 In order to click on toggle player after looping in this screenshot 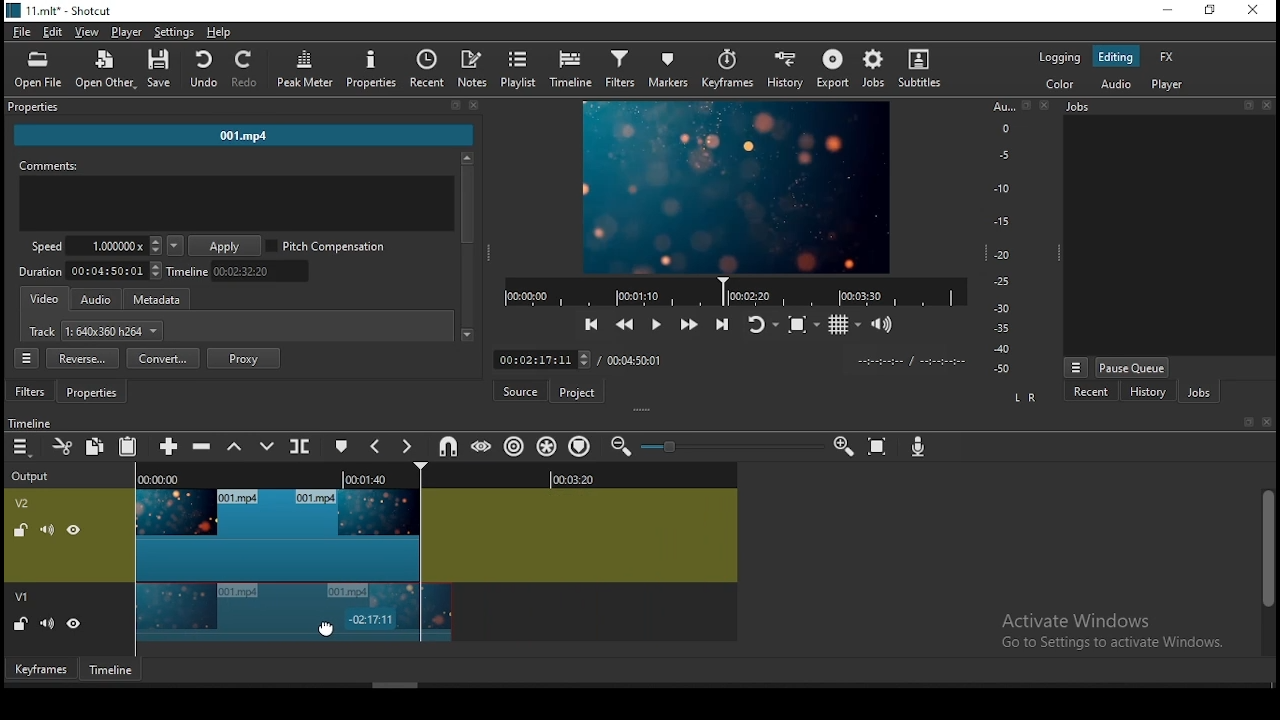, I will do `click(763, 322)`.